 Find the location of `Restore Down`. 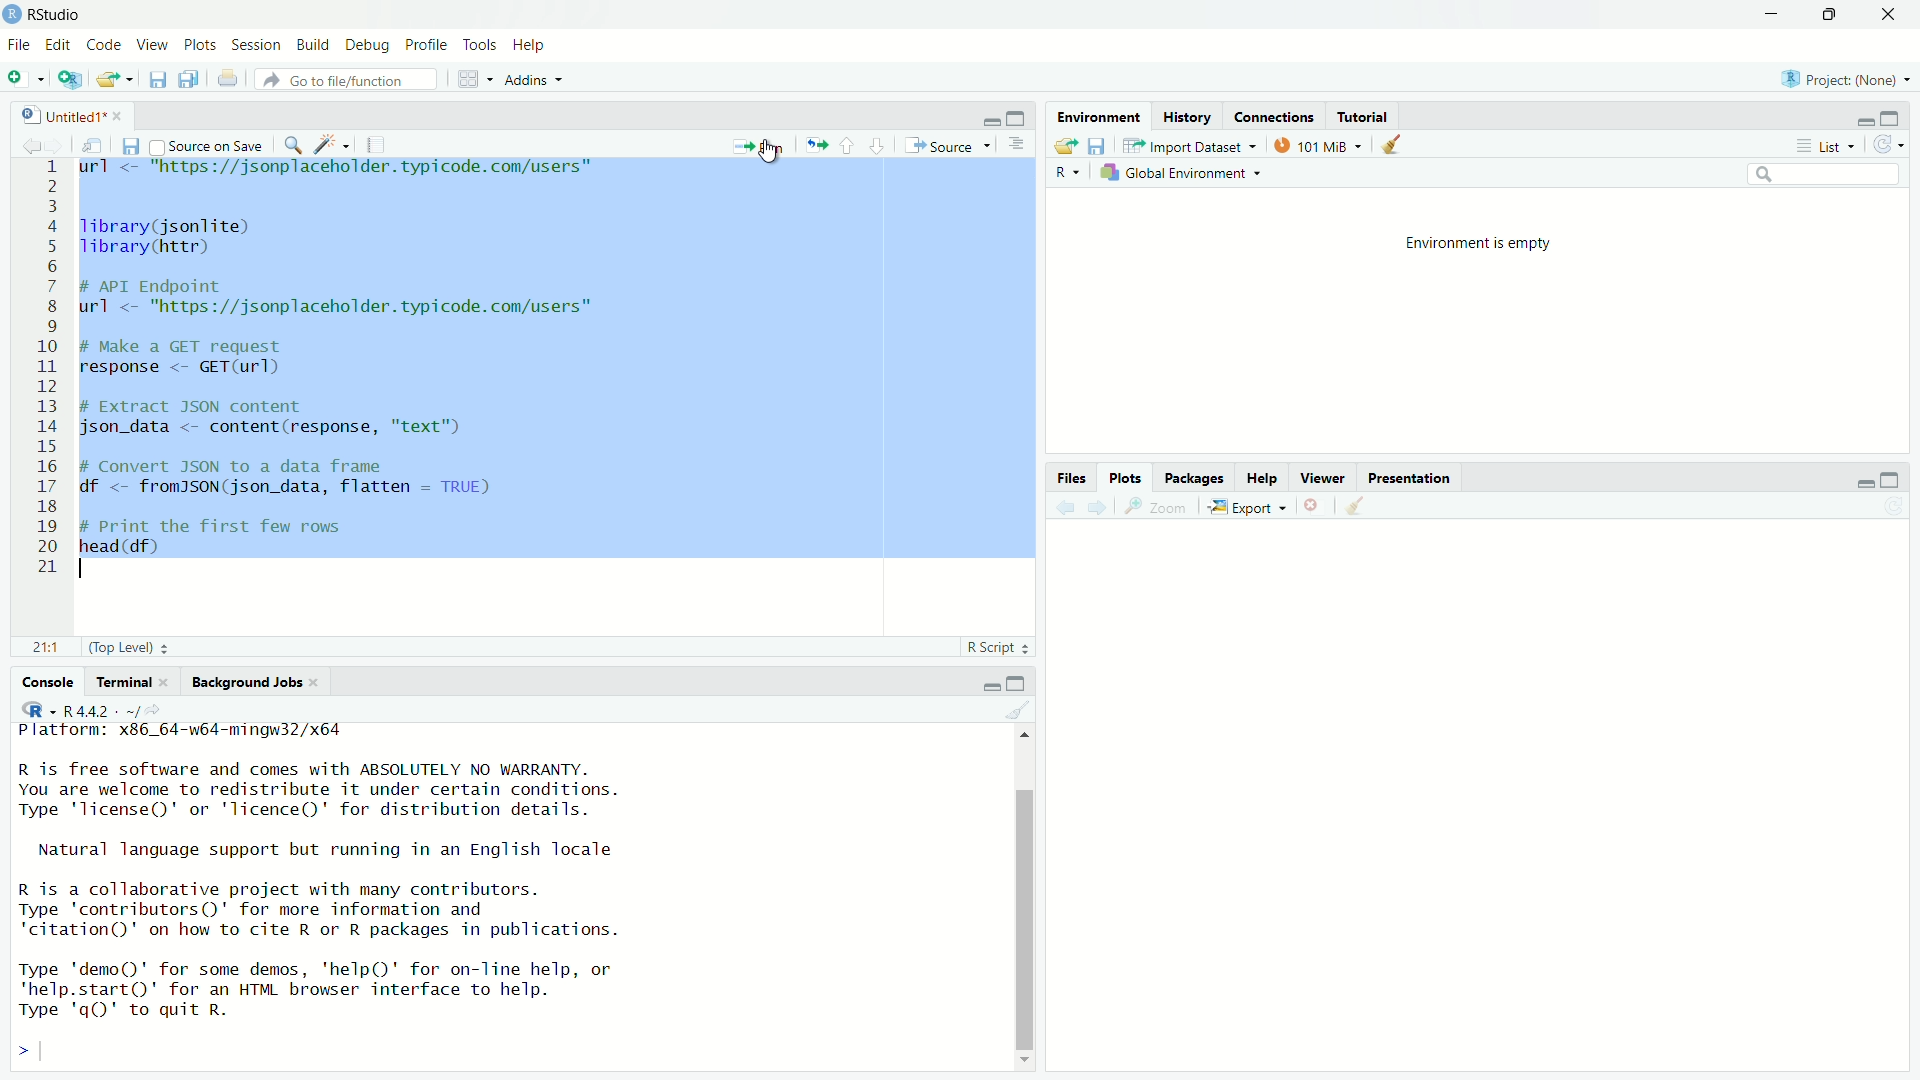

Restore Down is located at coordinates (1832, 15).